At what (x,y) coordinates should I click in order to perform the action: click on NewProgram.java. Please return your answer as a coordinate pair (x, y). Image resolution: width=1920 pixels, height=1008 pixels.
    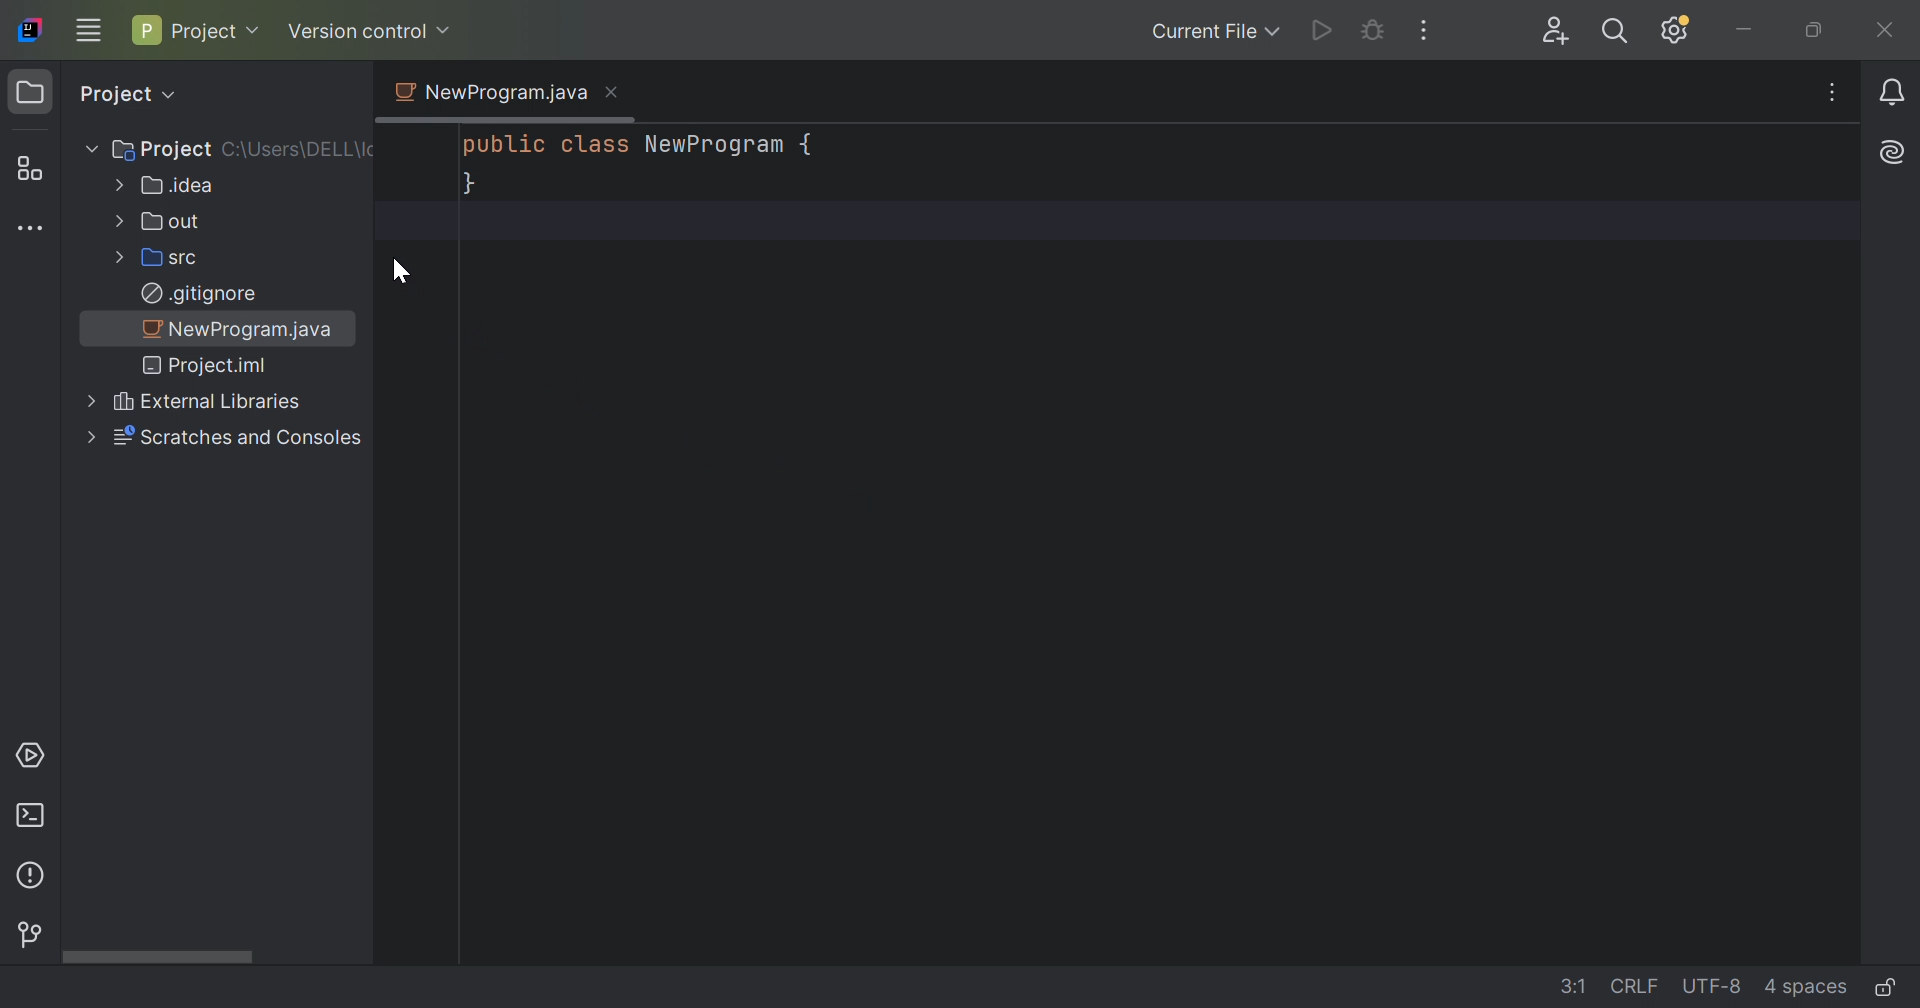
    Looking at the image, I should click on (488, 92).